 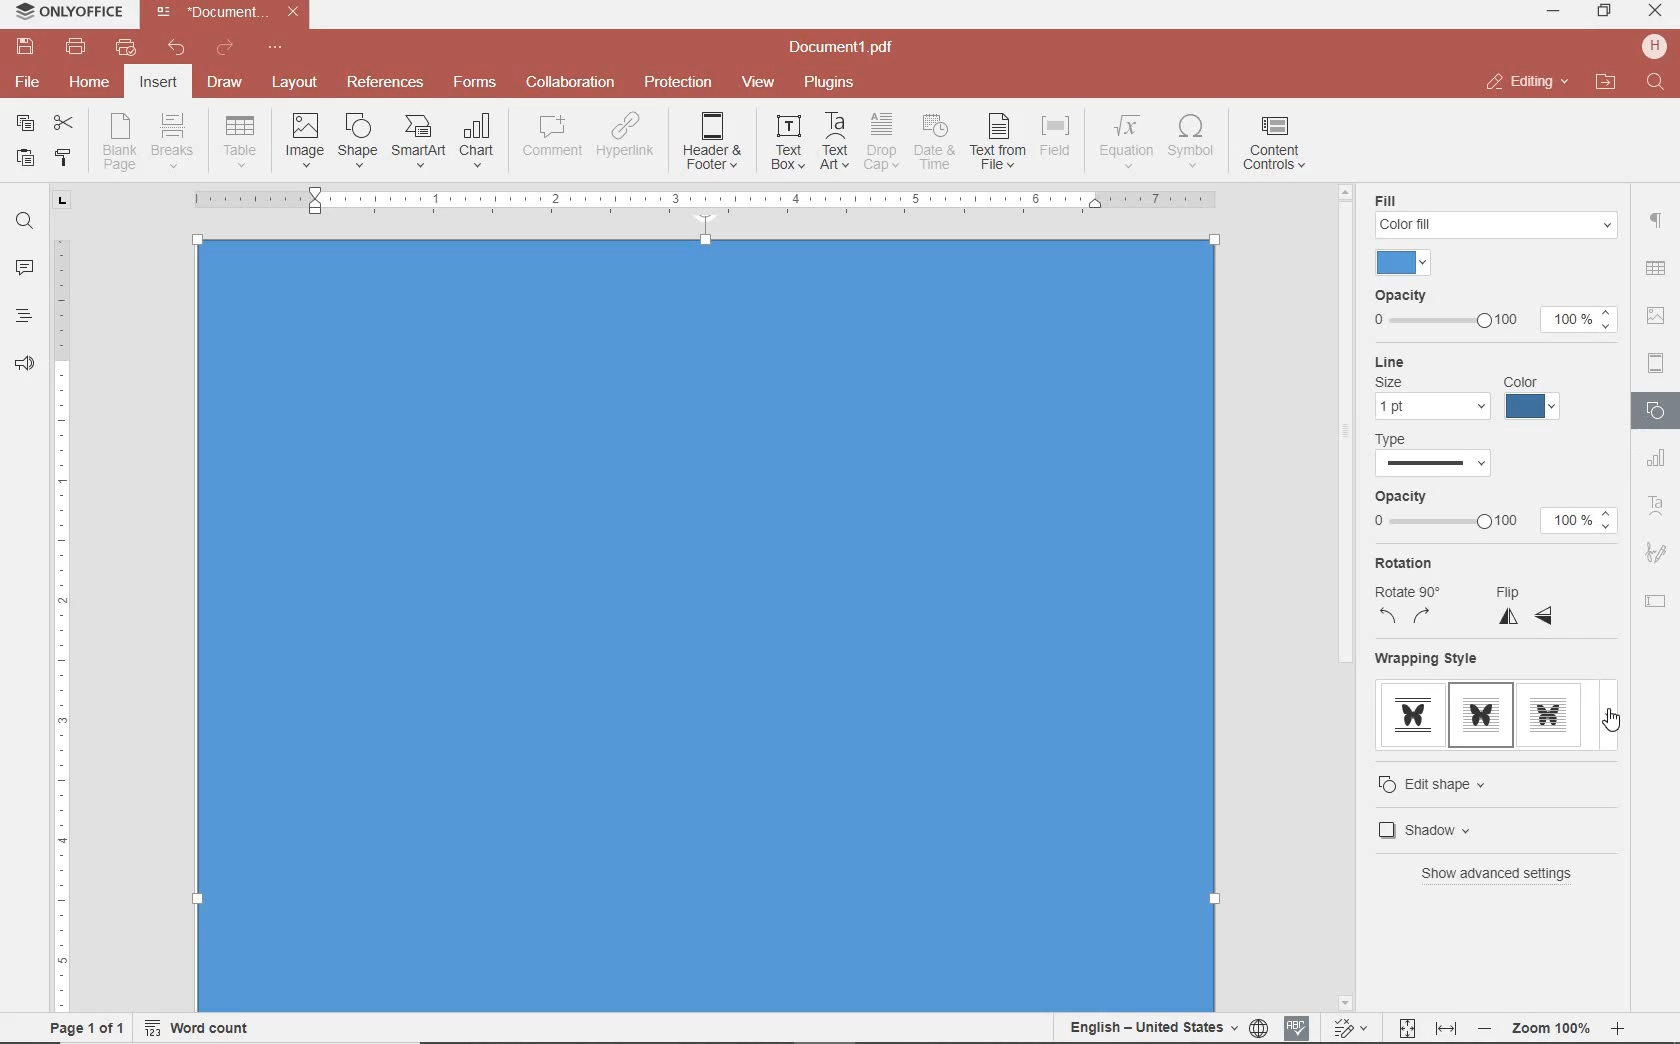 I want to click on SIGNATURE, so click(x=1656, y=554).